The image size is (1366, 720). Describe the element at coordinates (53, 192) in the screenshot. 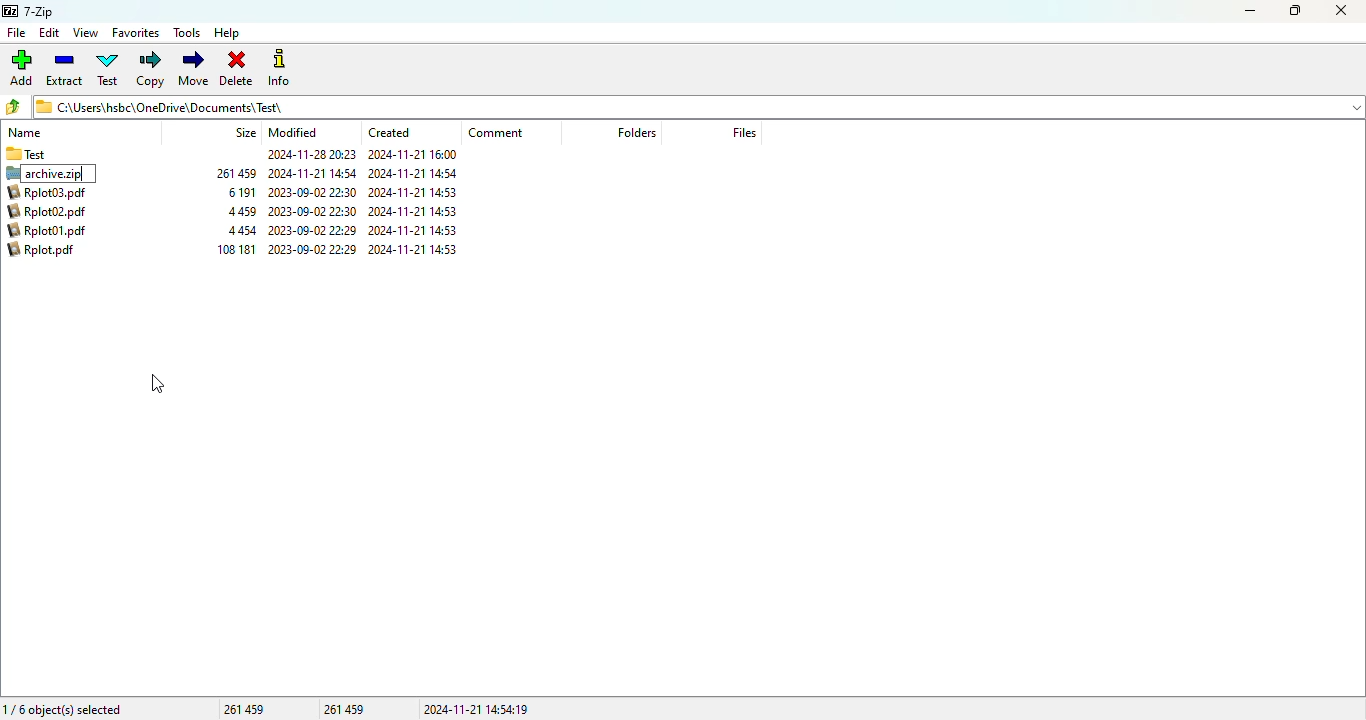

I see `Rplot03.pdf ` at that location.